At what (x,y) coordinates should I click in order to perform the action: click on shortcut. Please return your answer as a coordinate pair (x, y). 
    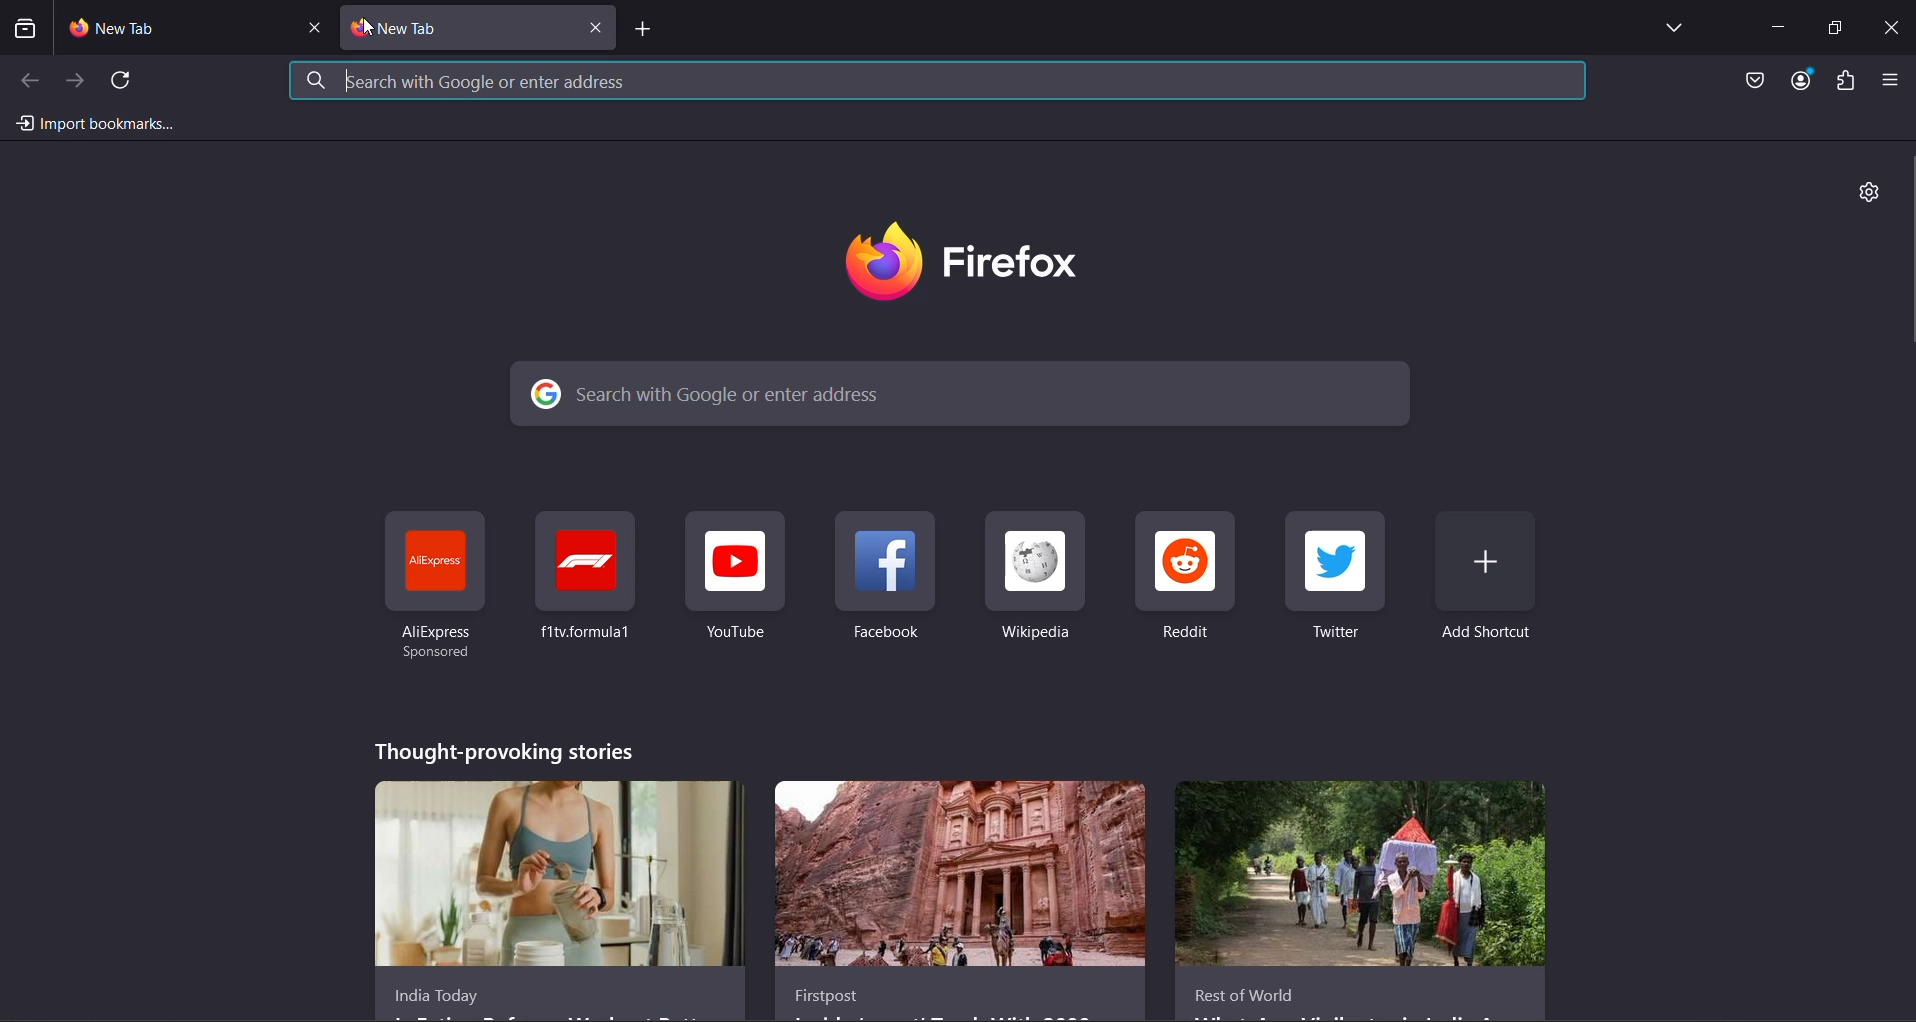
    Looking at the image, I should click on (887, 579).